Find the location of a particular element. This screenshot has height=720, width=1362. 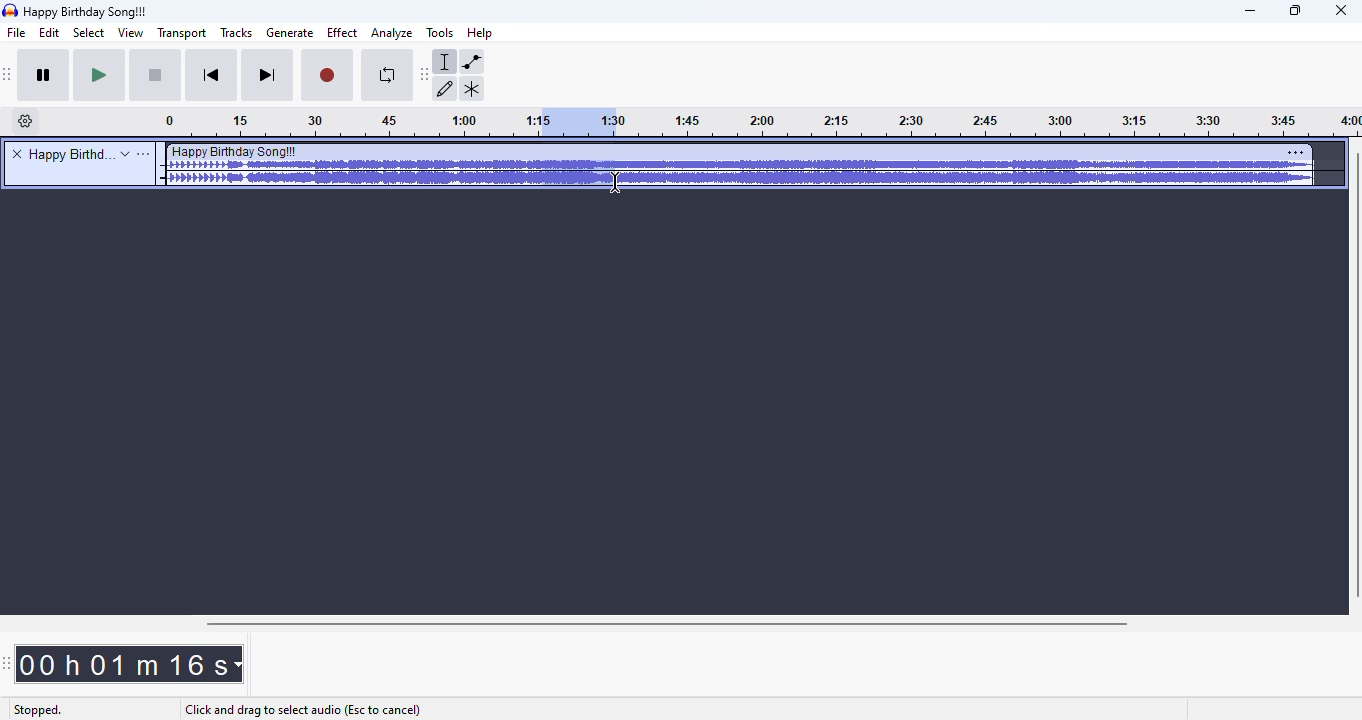

title is located at coordinates (69, 154).